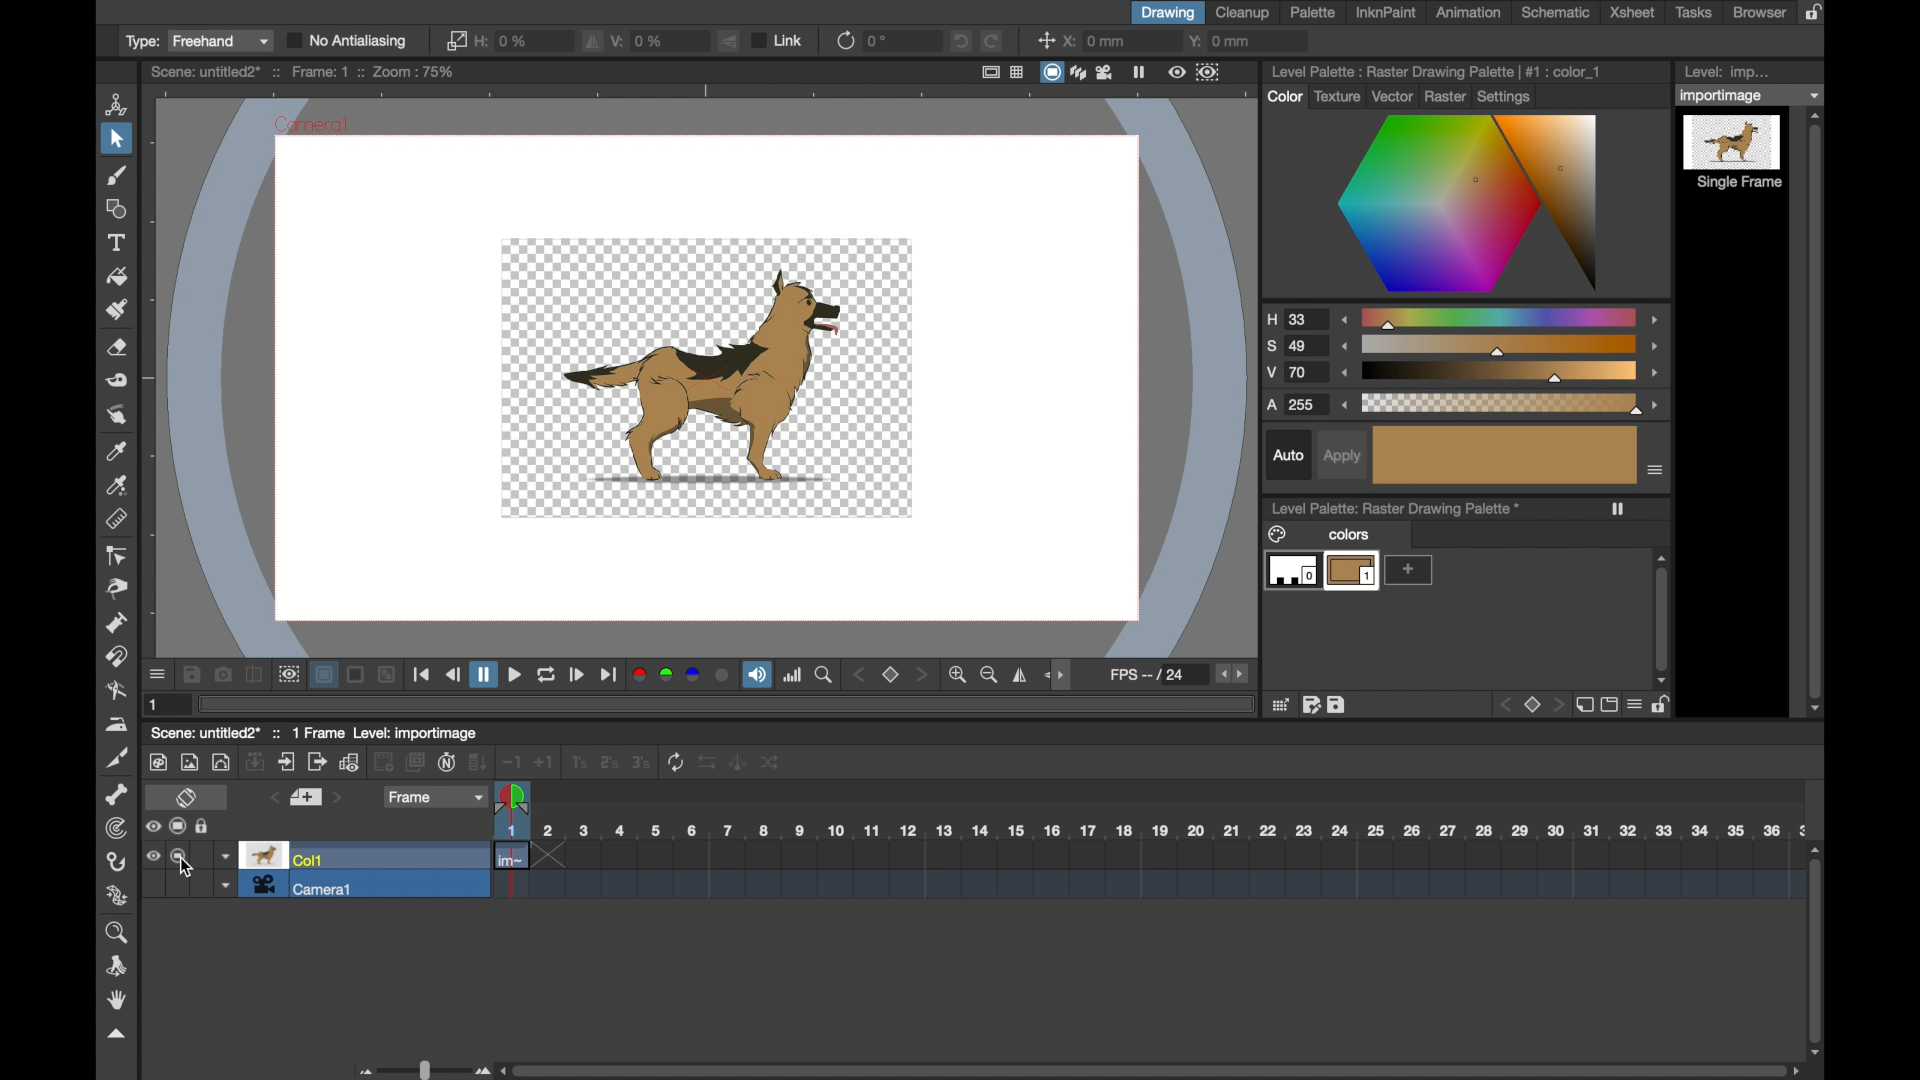 The image size is (1920, 1080). I want to click on rgbpicker tool, so click(118, 486).